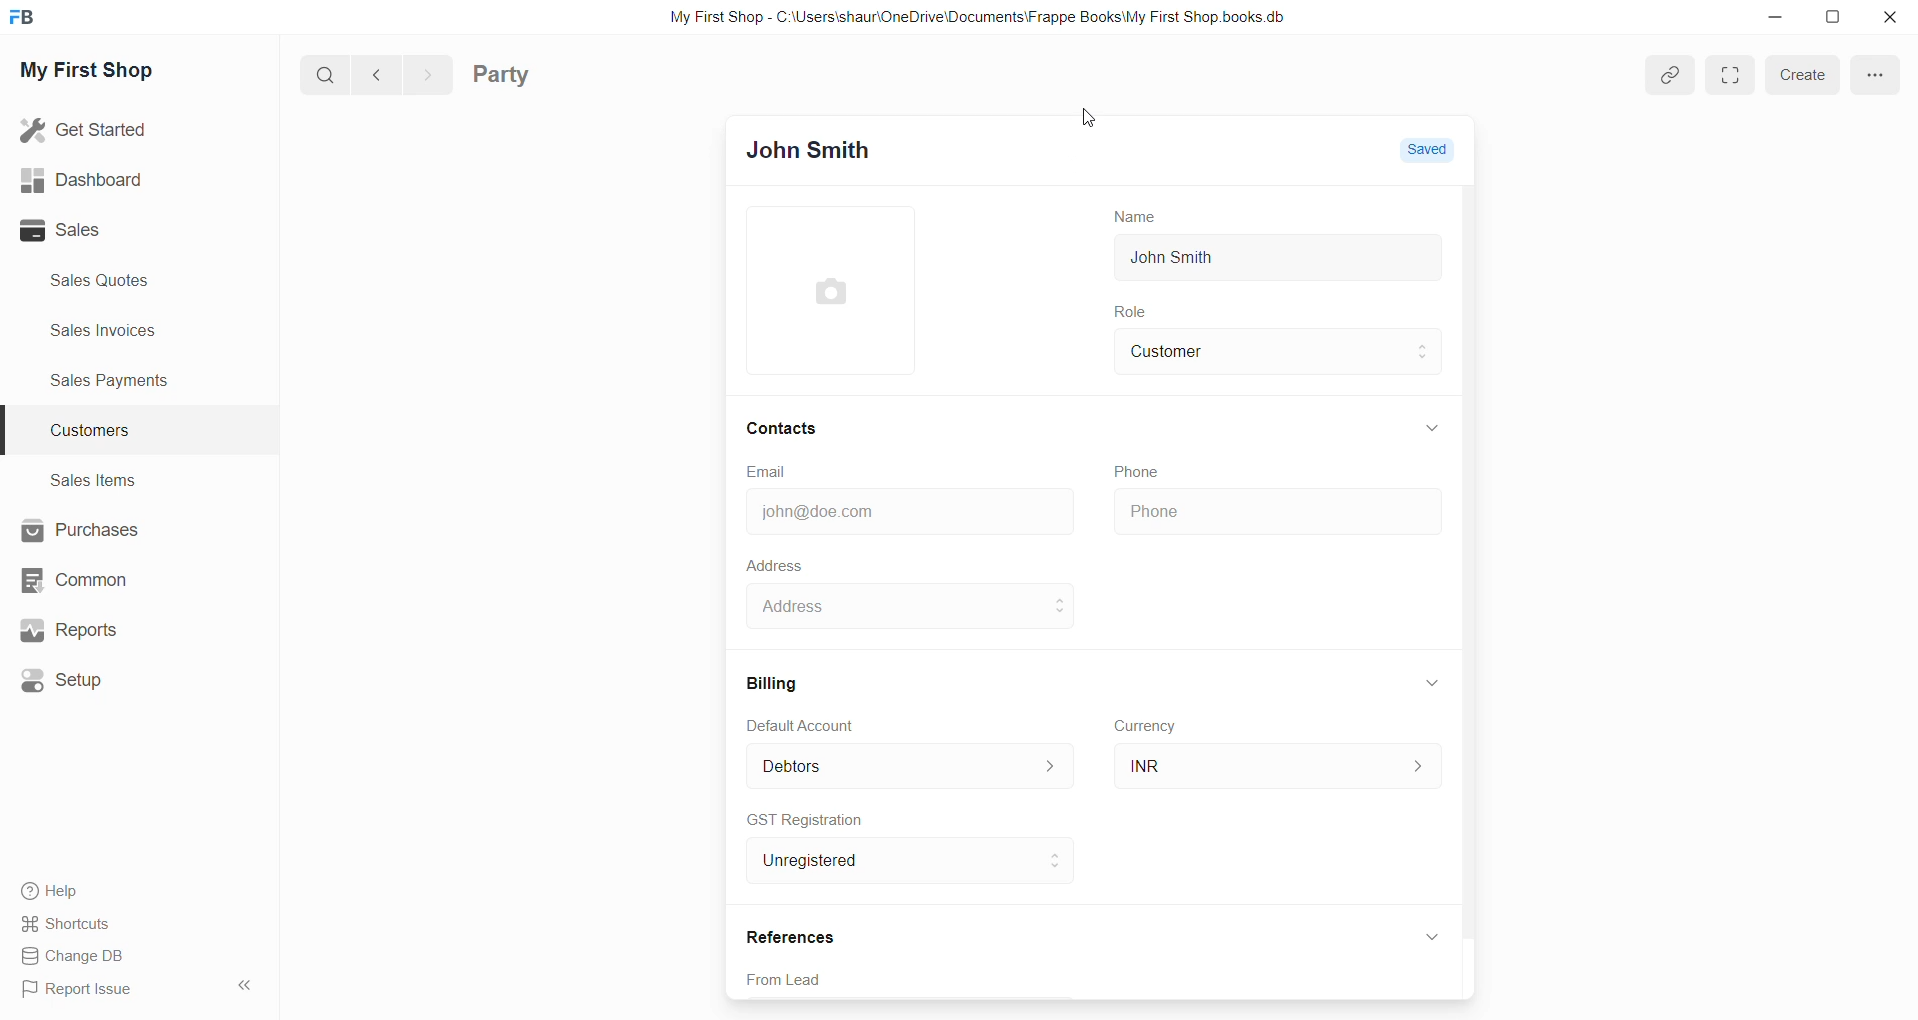 The width and height of the screenshot is (1918, 1020). Describe the element at coordinates (78, 988) in the screenshot. I see `Report Issue` at that location.